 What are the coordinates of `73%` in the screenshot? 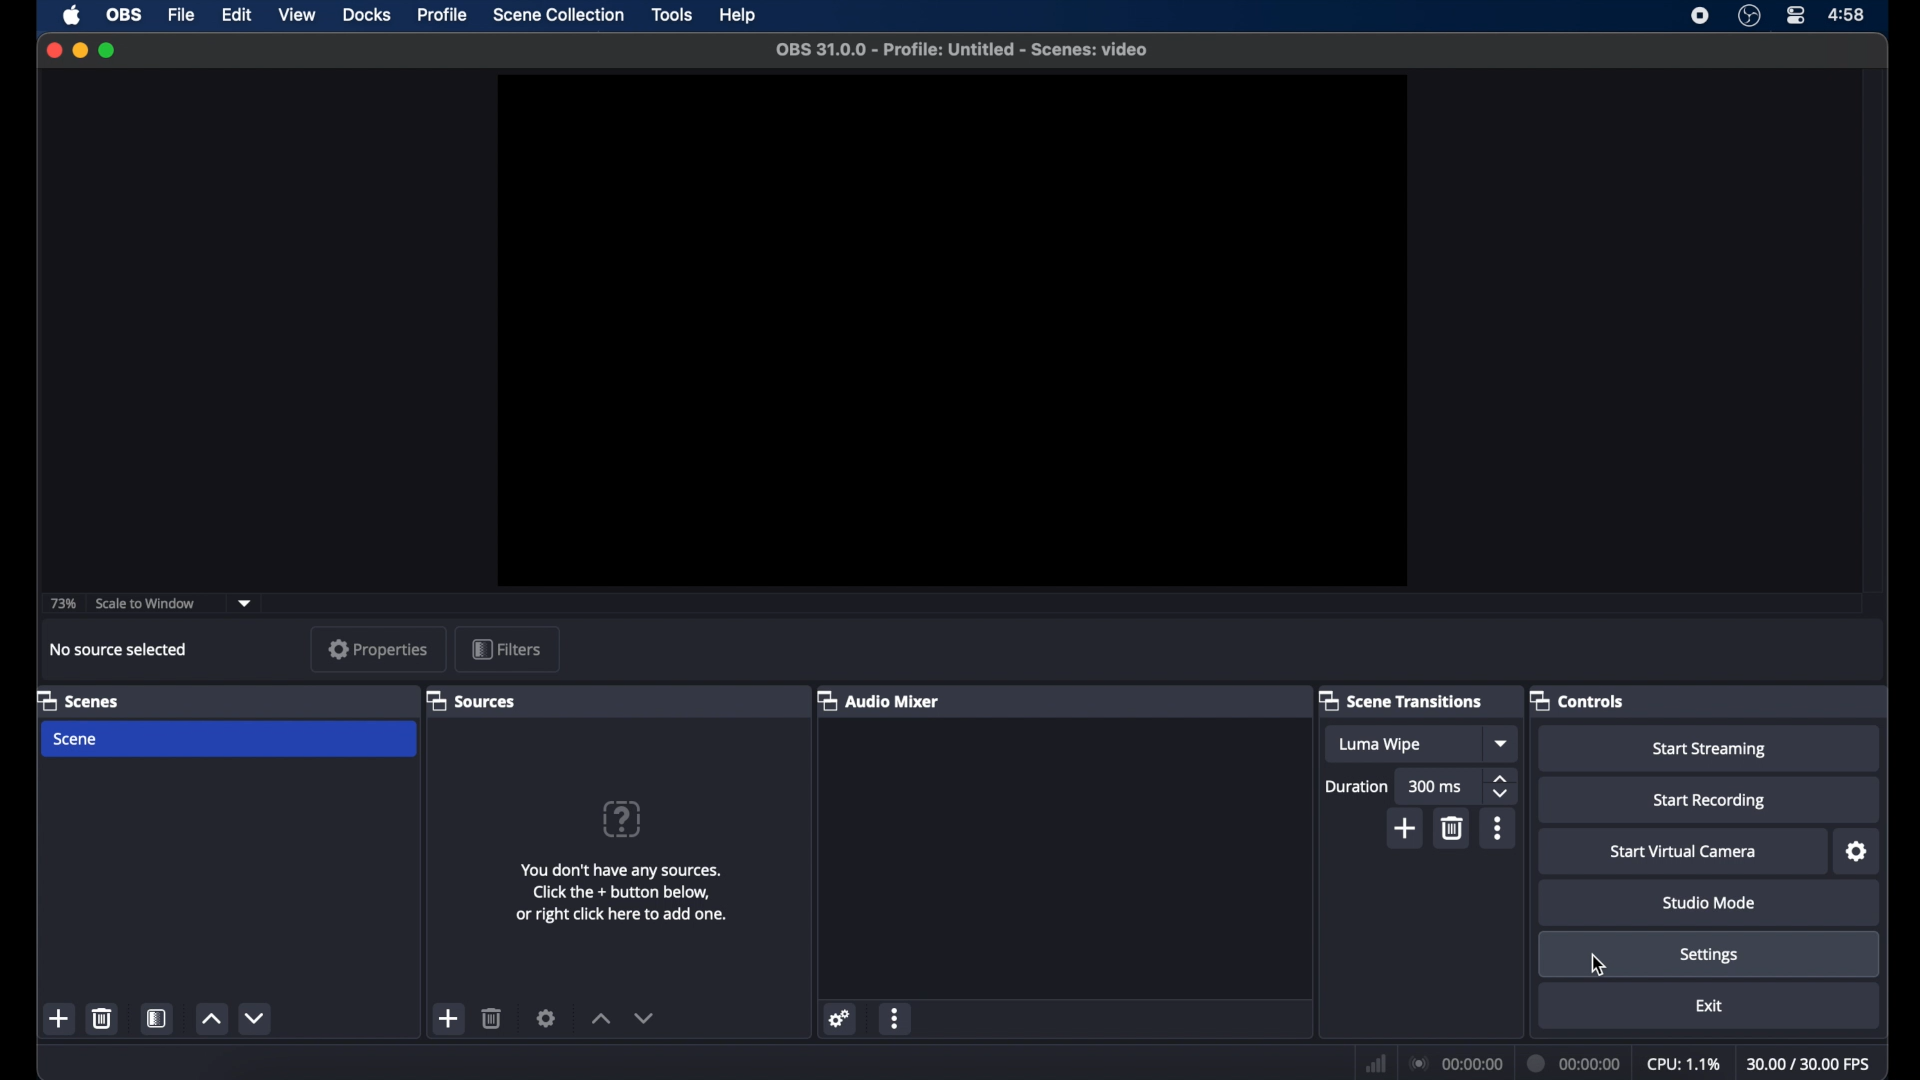 It's located at (62, 603).